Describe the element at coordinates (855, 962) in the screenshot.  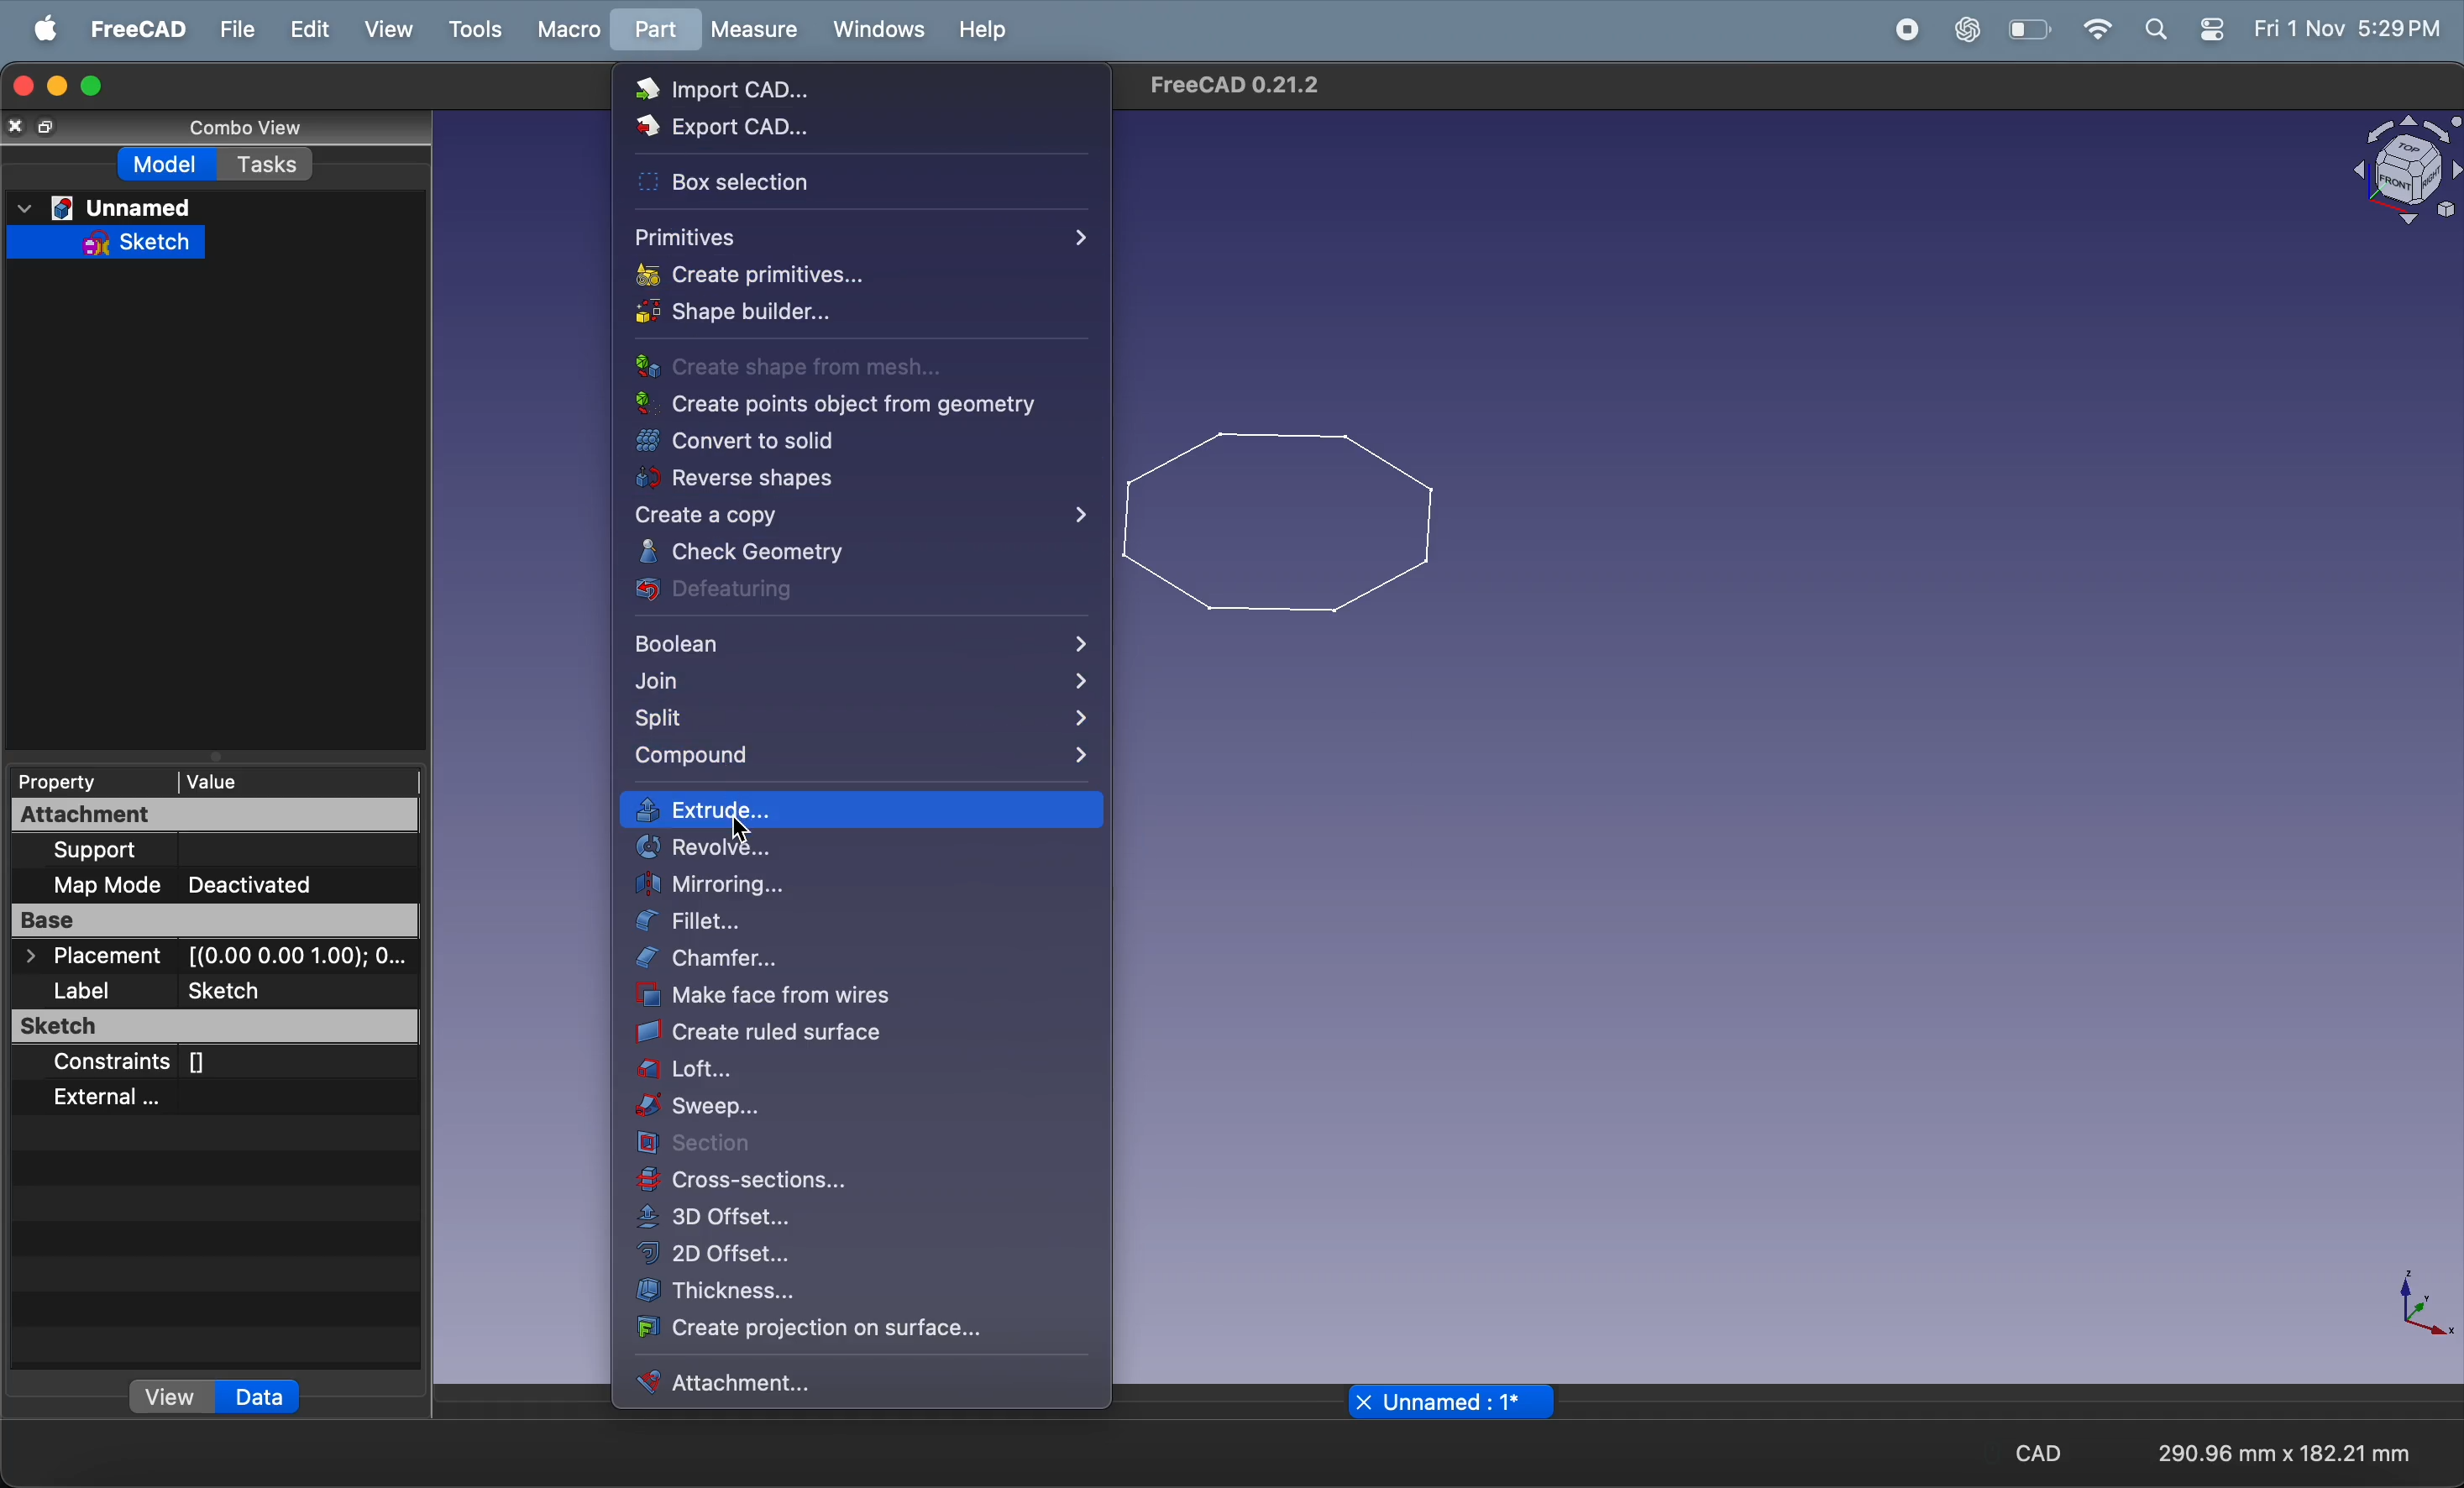
I see `chamfer` at that location.